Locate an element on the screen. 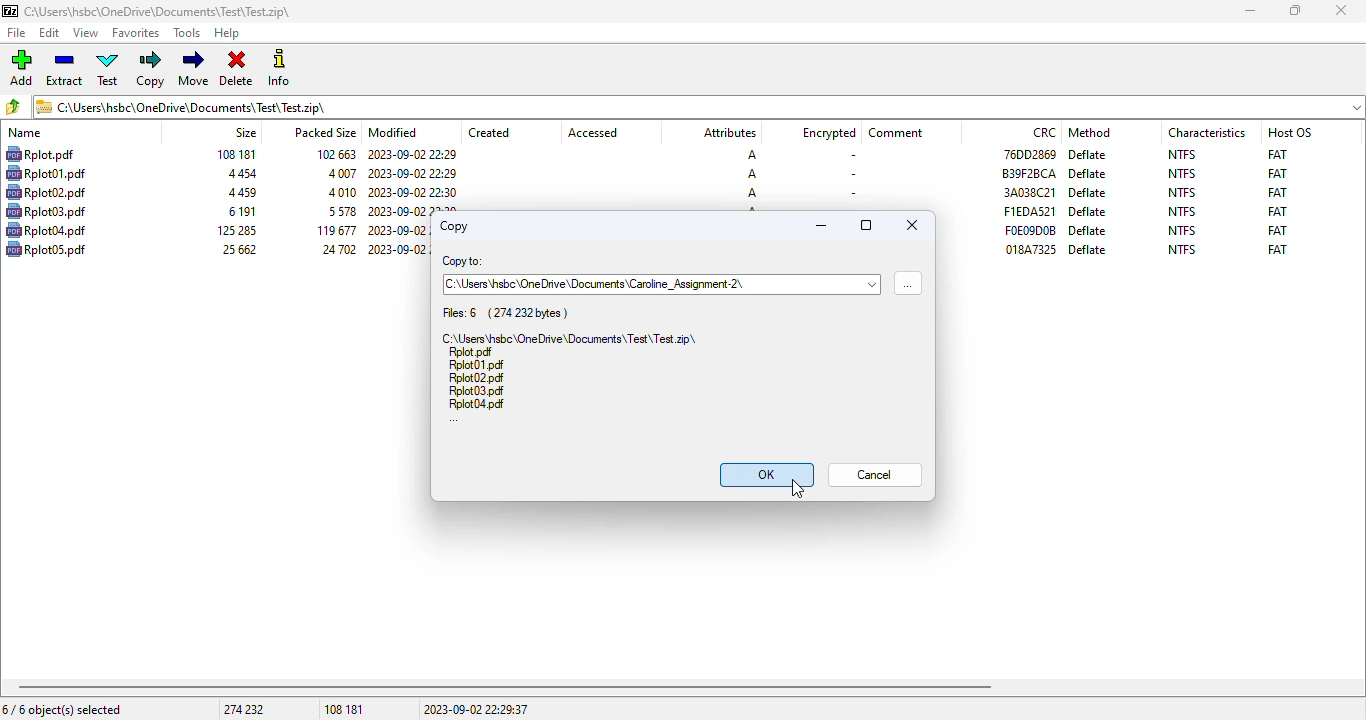   comment is located at coordinates (896, 133).